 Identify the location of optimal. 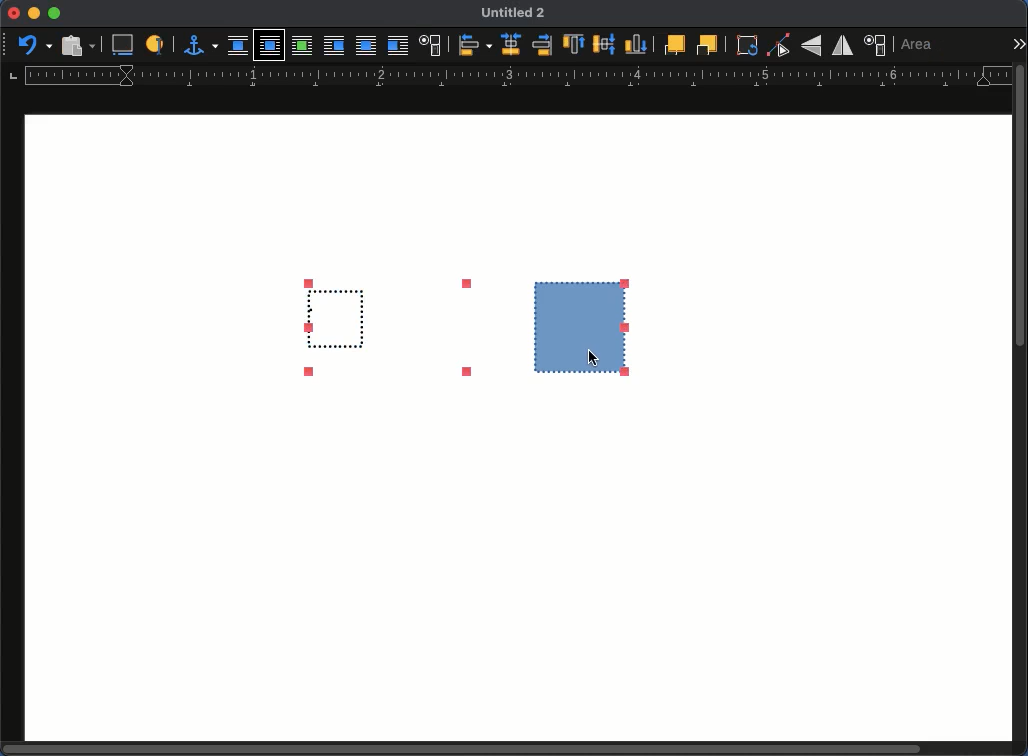
(302, 47).